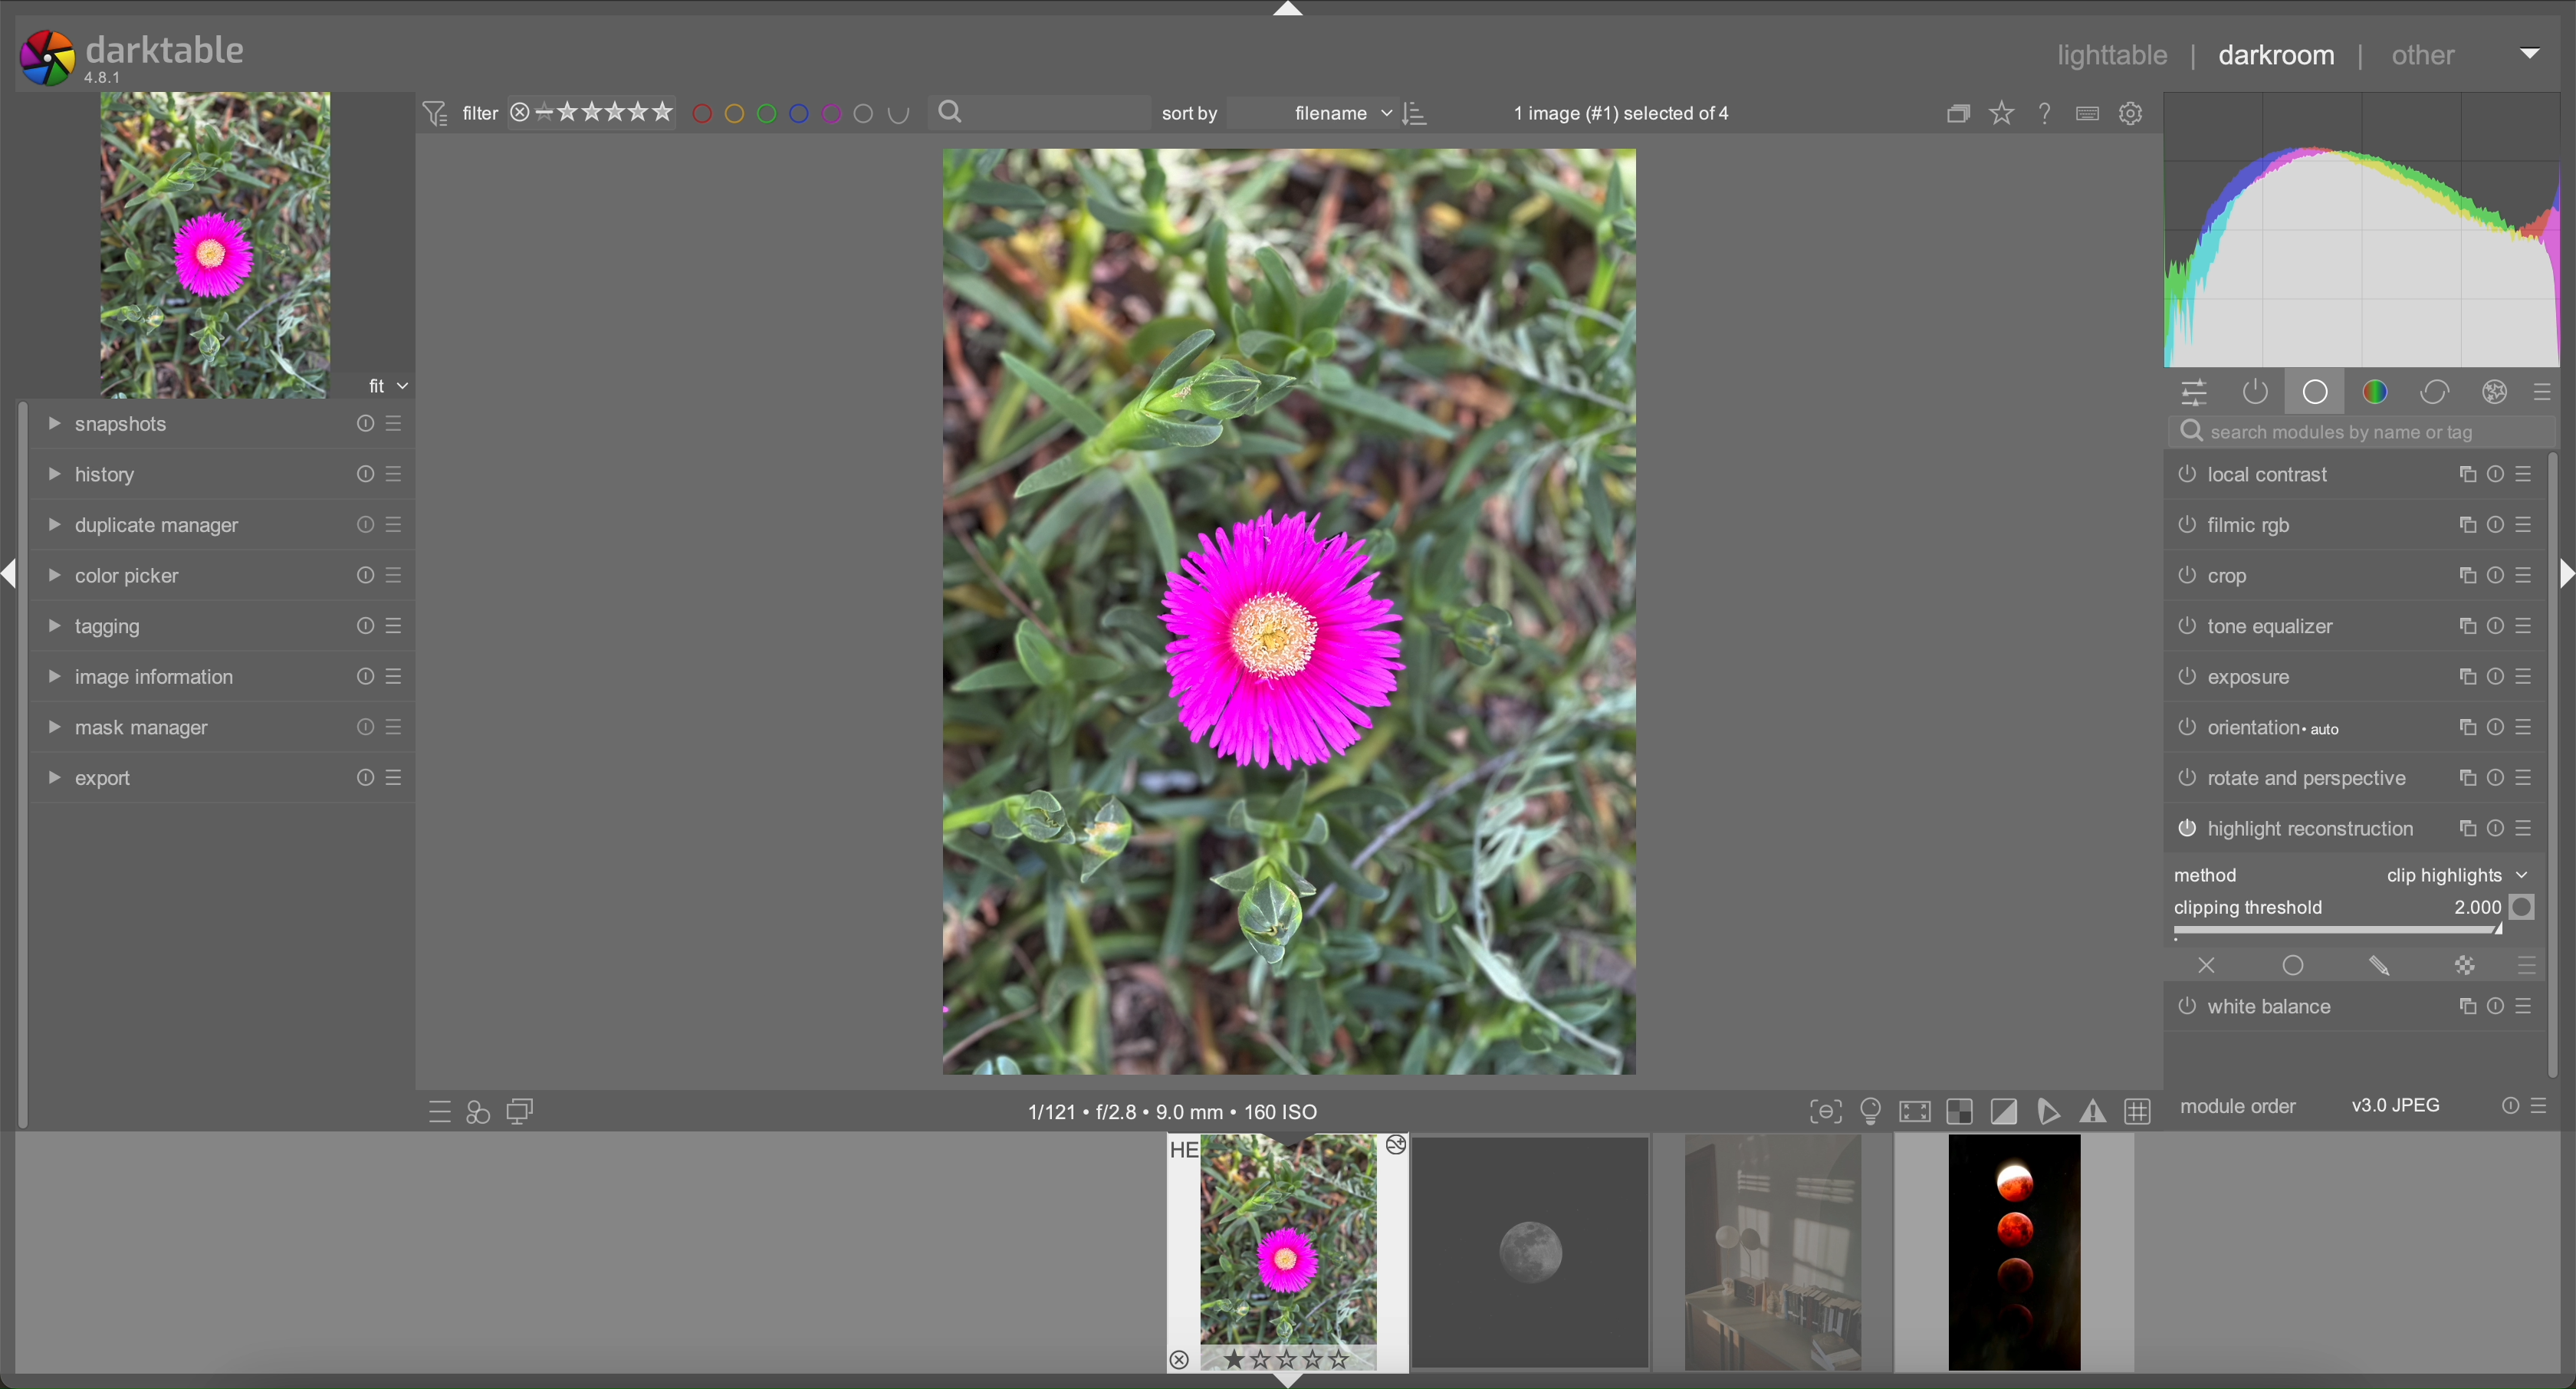 The height and width of the screenshot is (1389, 2576). What do you see at coordinates (1286, 1379) in the screenshot?
I see `arrow` at bounding box center [1286, 1379].